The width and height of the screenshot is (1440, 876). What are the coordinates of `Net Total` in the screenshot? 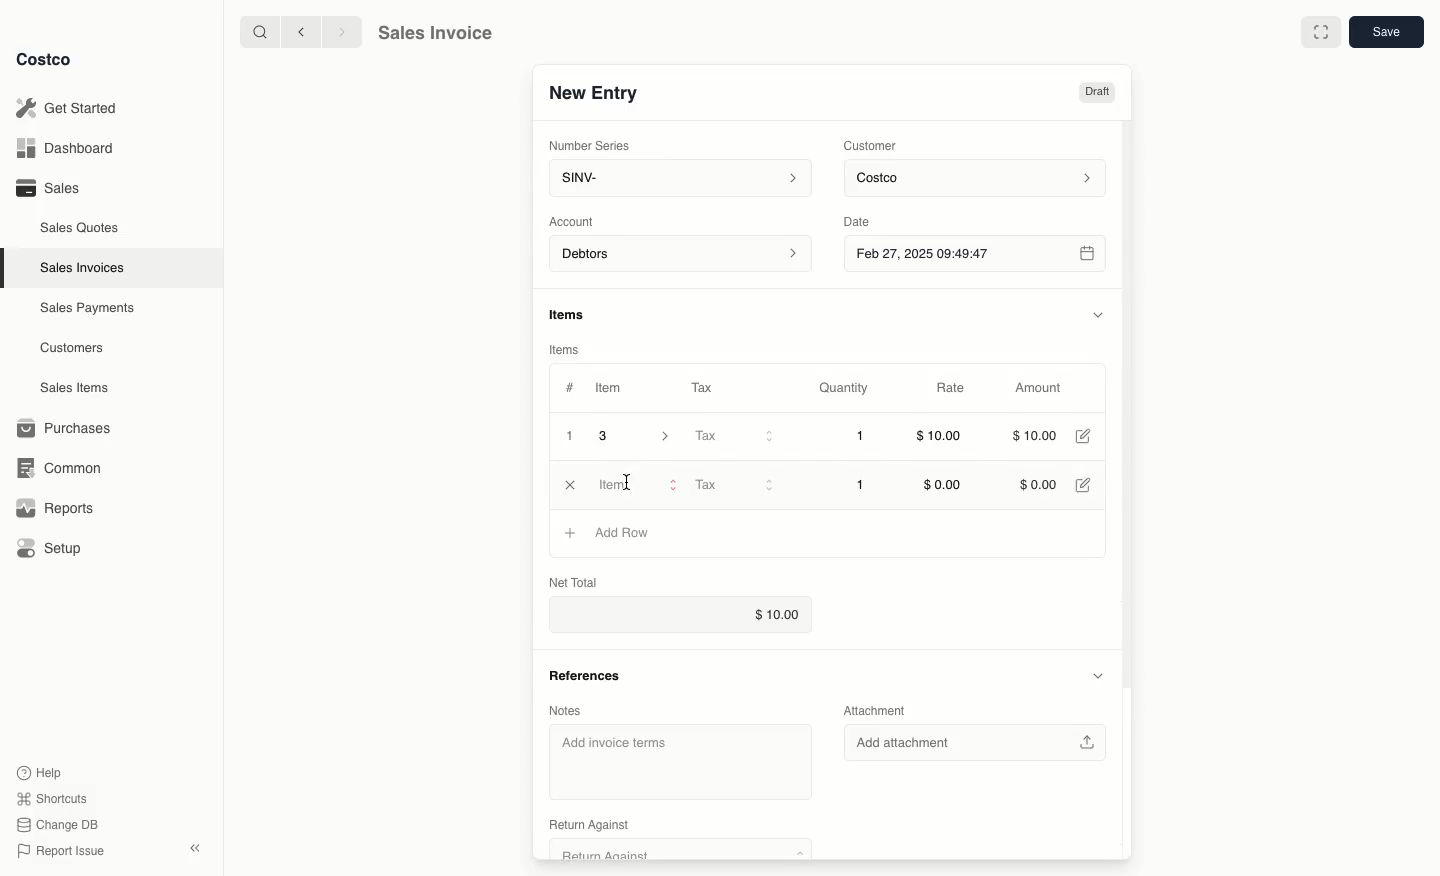 It's located at (578, 581).